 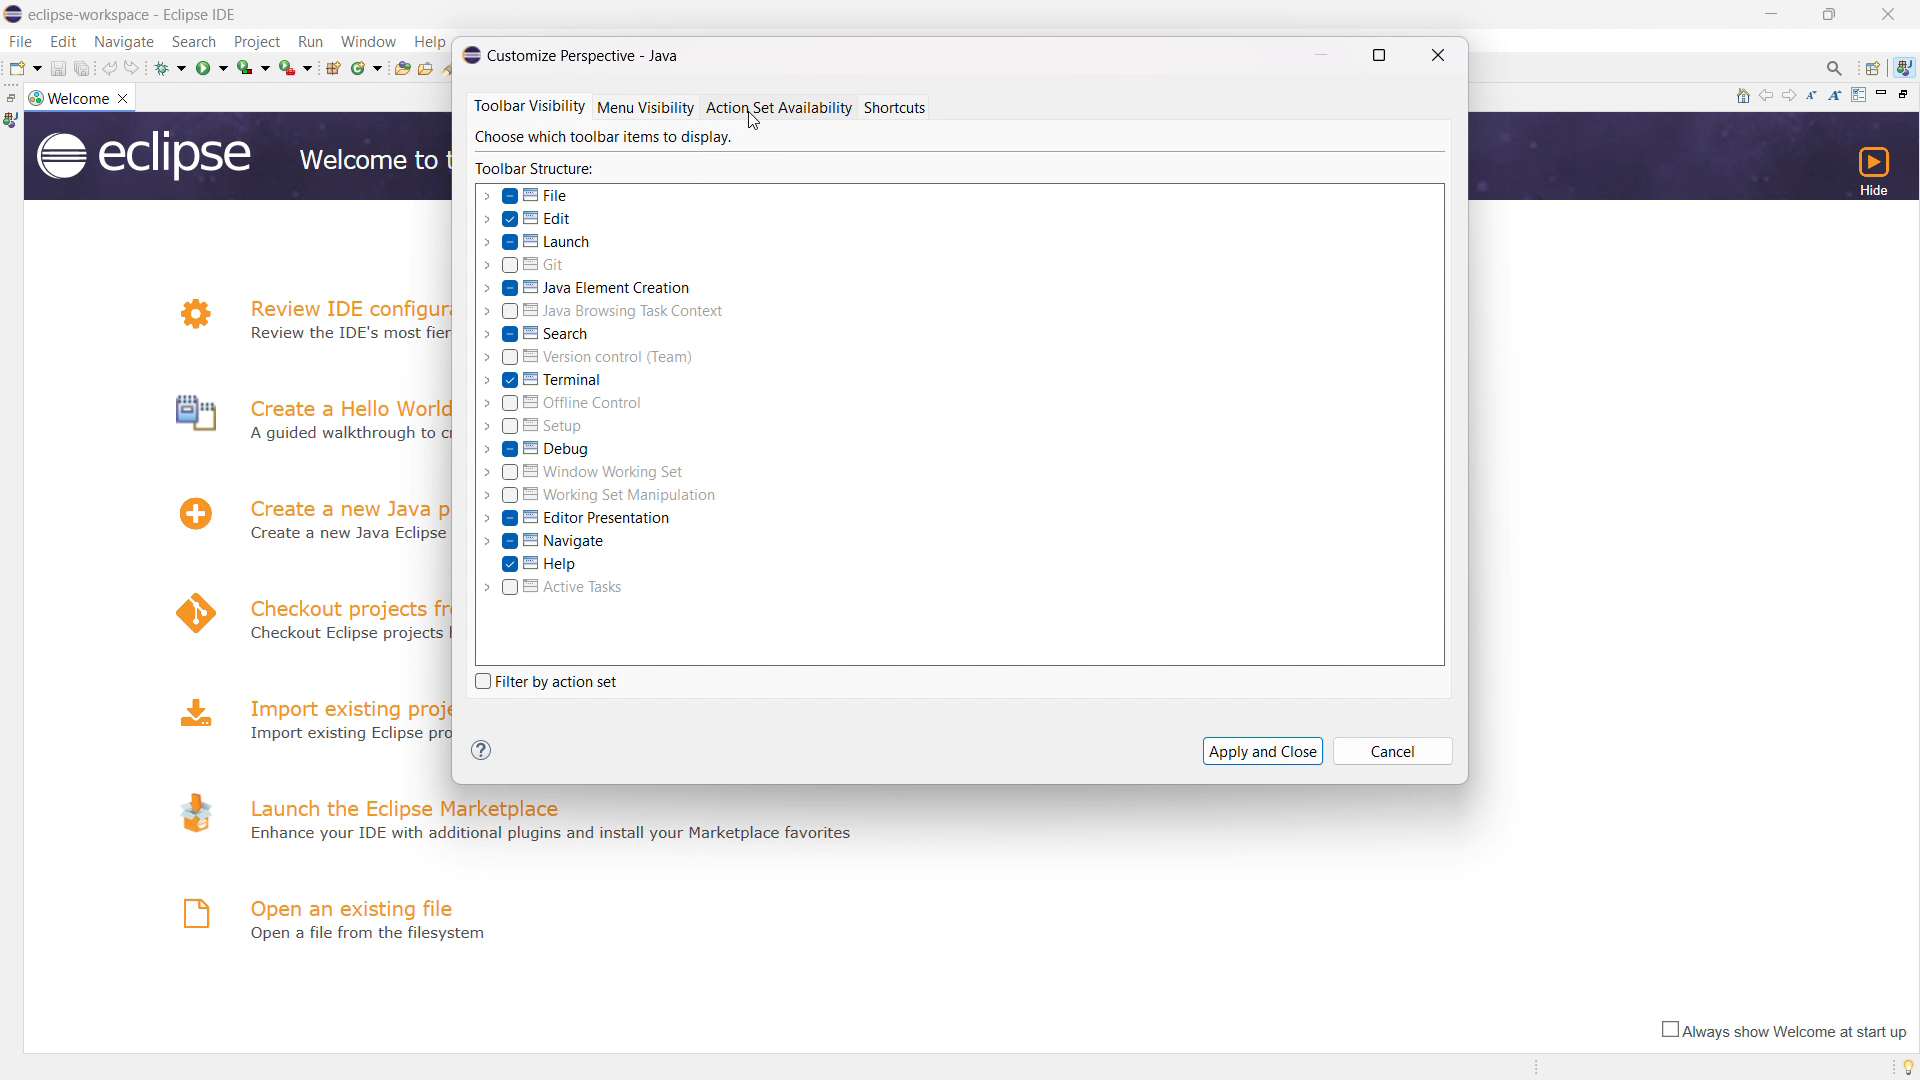 I want to click on java, so click(x=12, y=121).